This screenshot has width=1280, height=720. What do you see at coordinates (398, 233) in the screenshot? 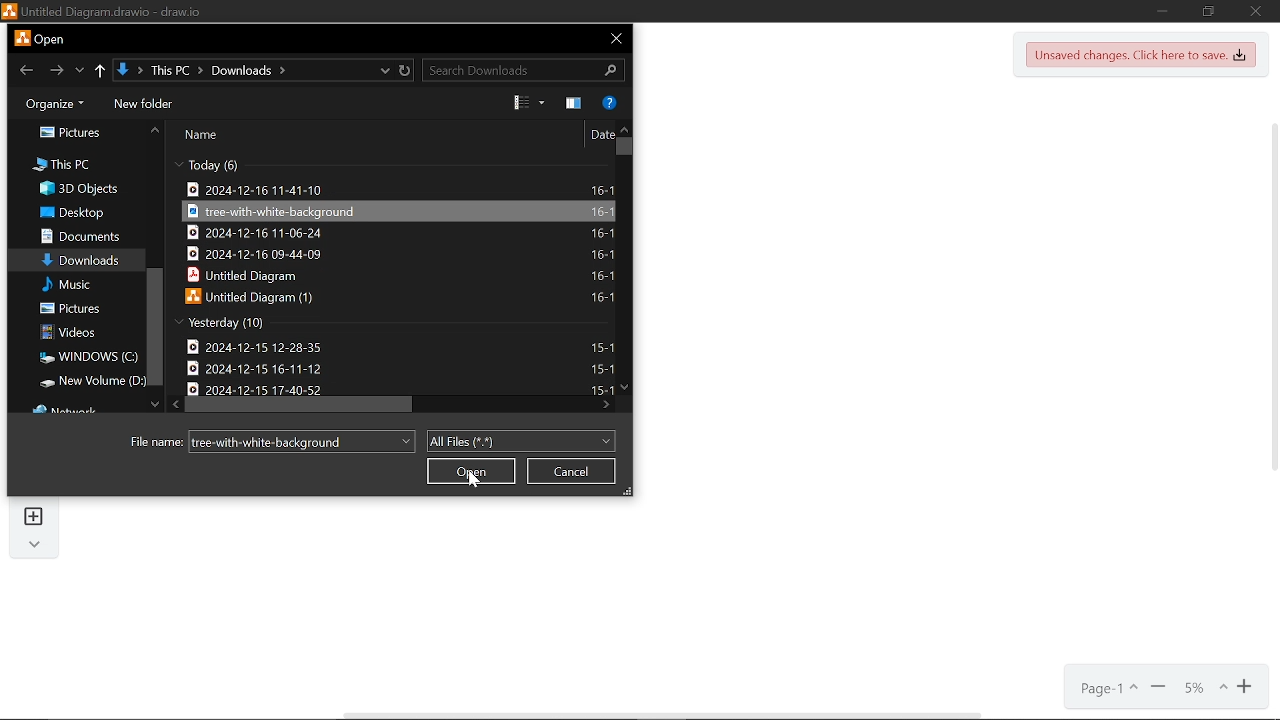
I see `file titled "2024-12-16 11-06-24"` at bounding box center [398, 233].